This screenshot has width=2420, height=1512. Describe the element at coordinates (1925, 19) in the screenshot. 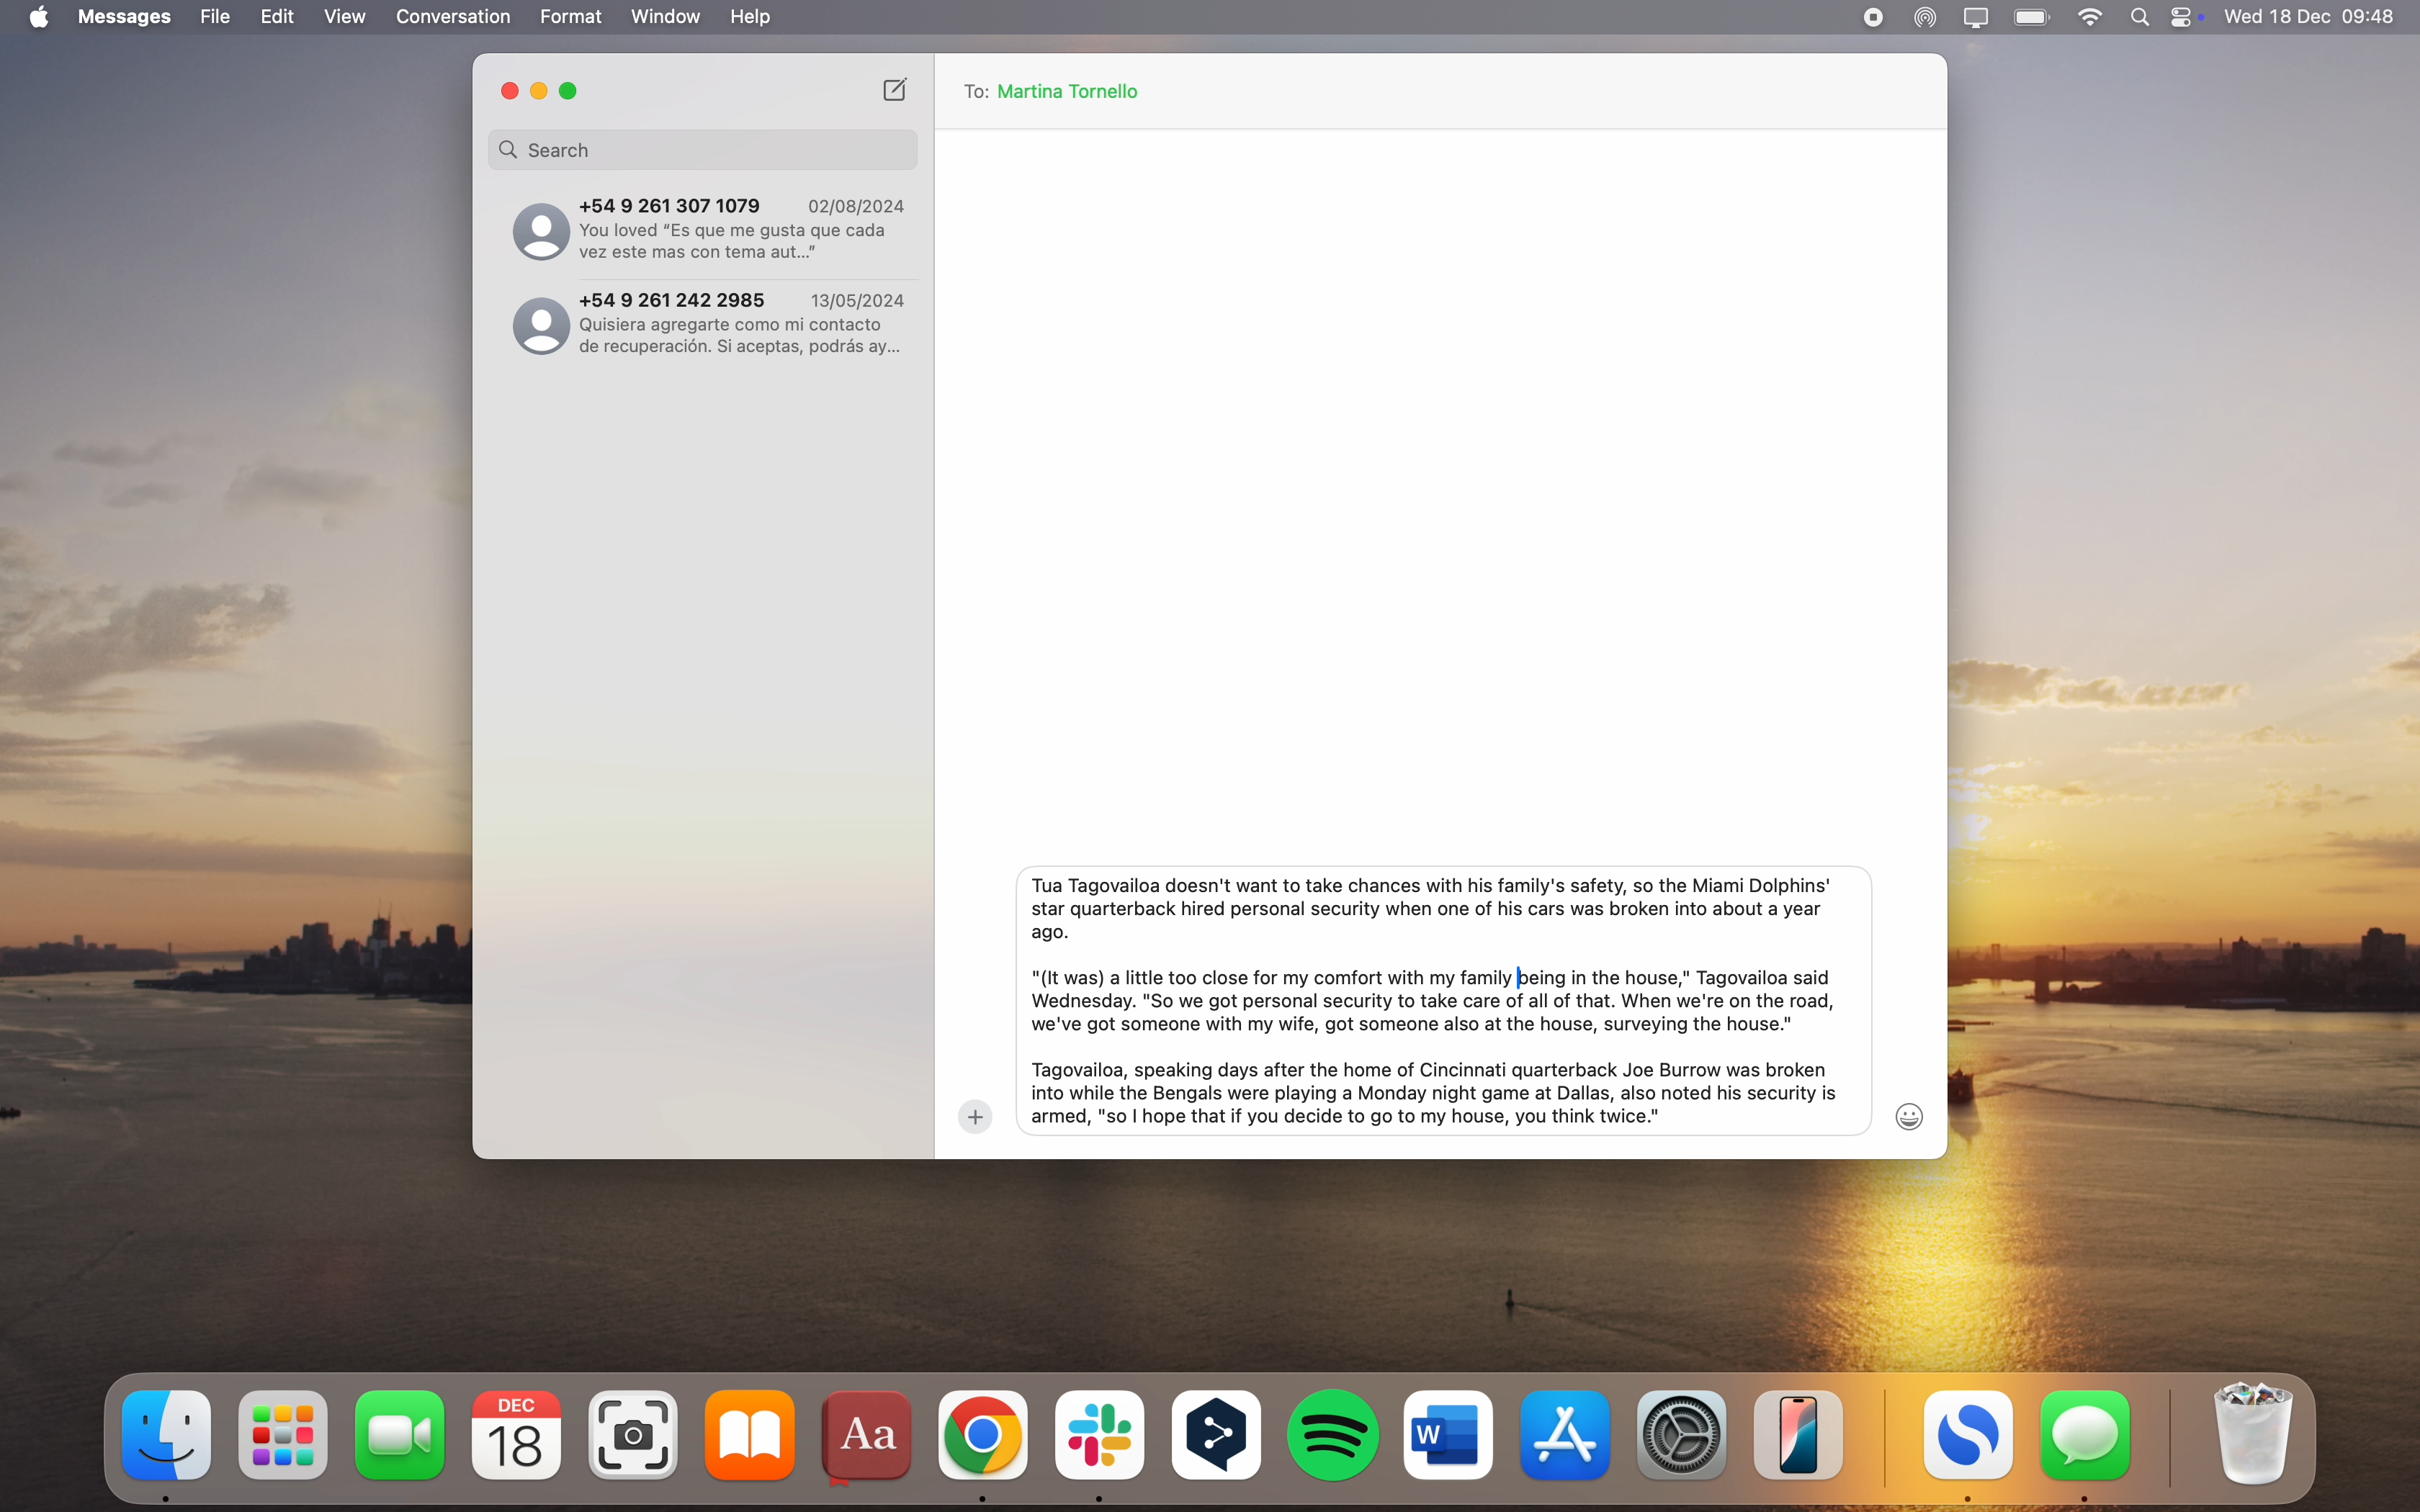

I see `Airdrop` at that location.